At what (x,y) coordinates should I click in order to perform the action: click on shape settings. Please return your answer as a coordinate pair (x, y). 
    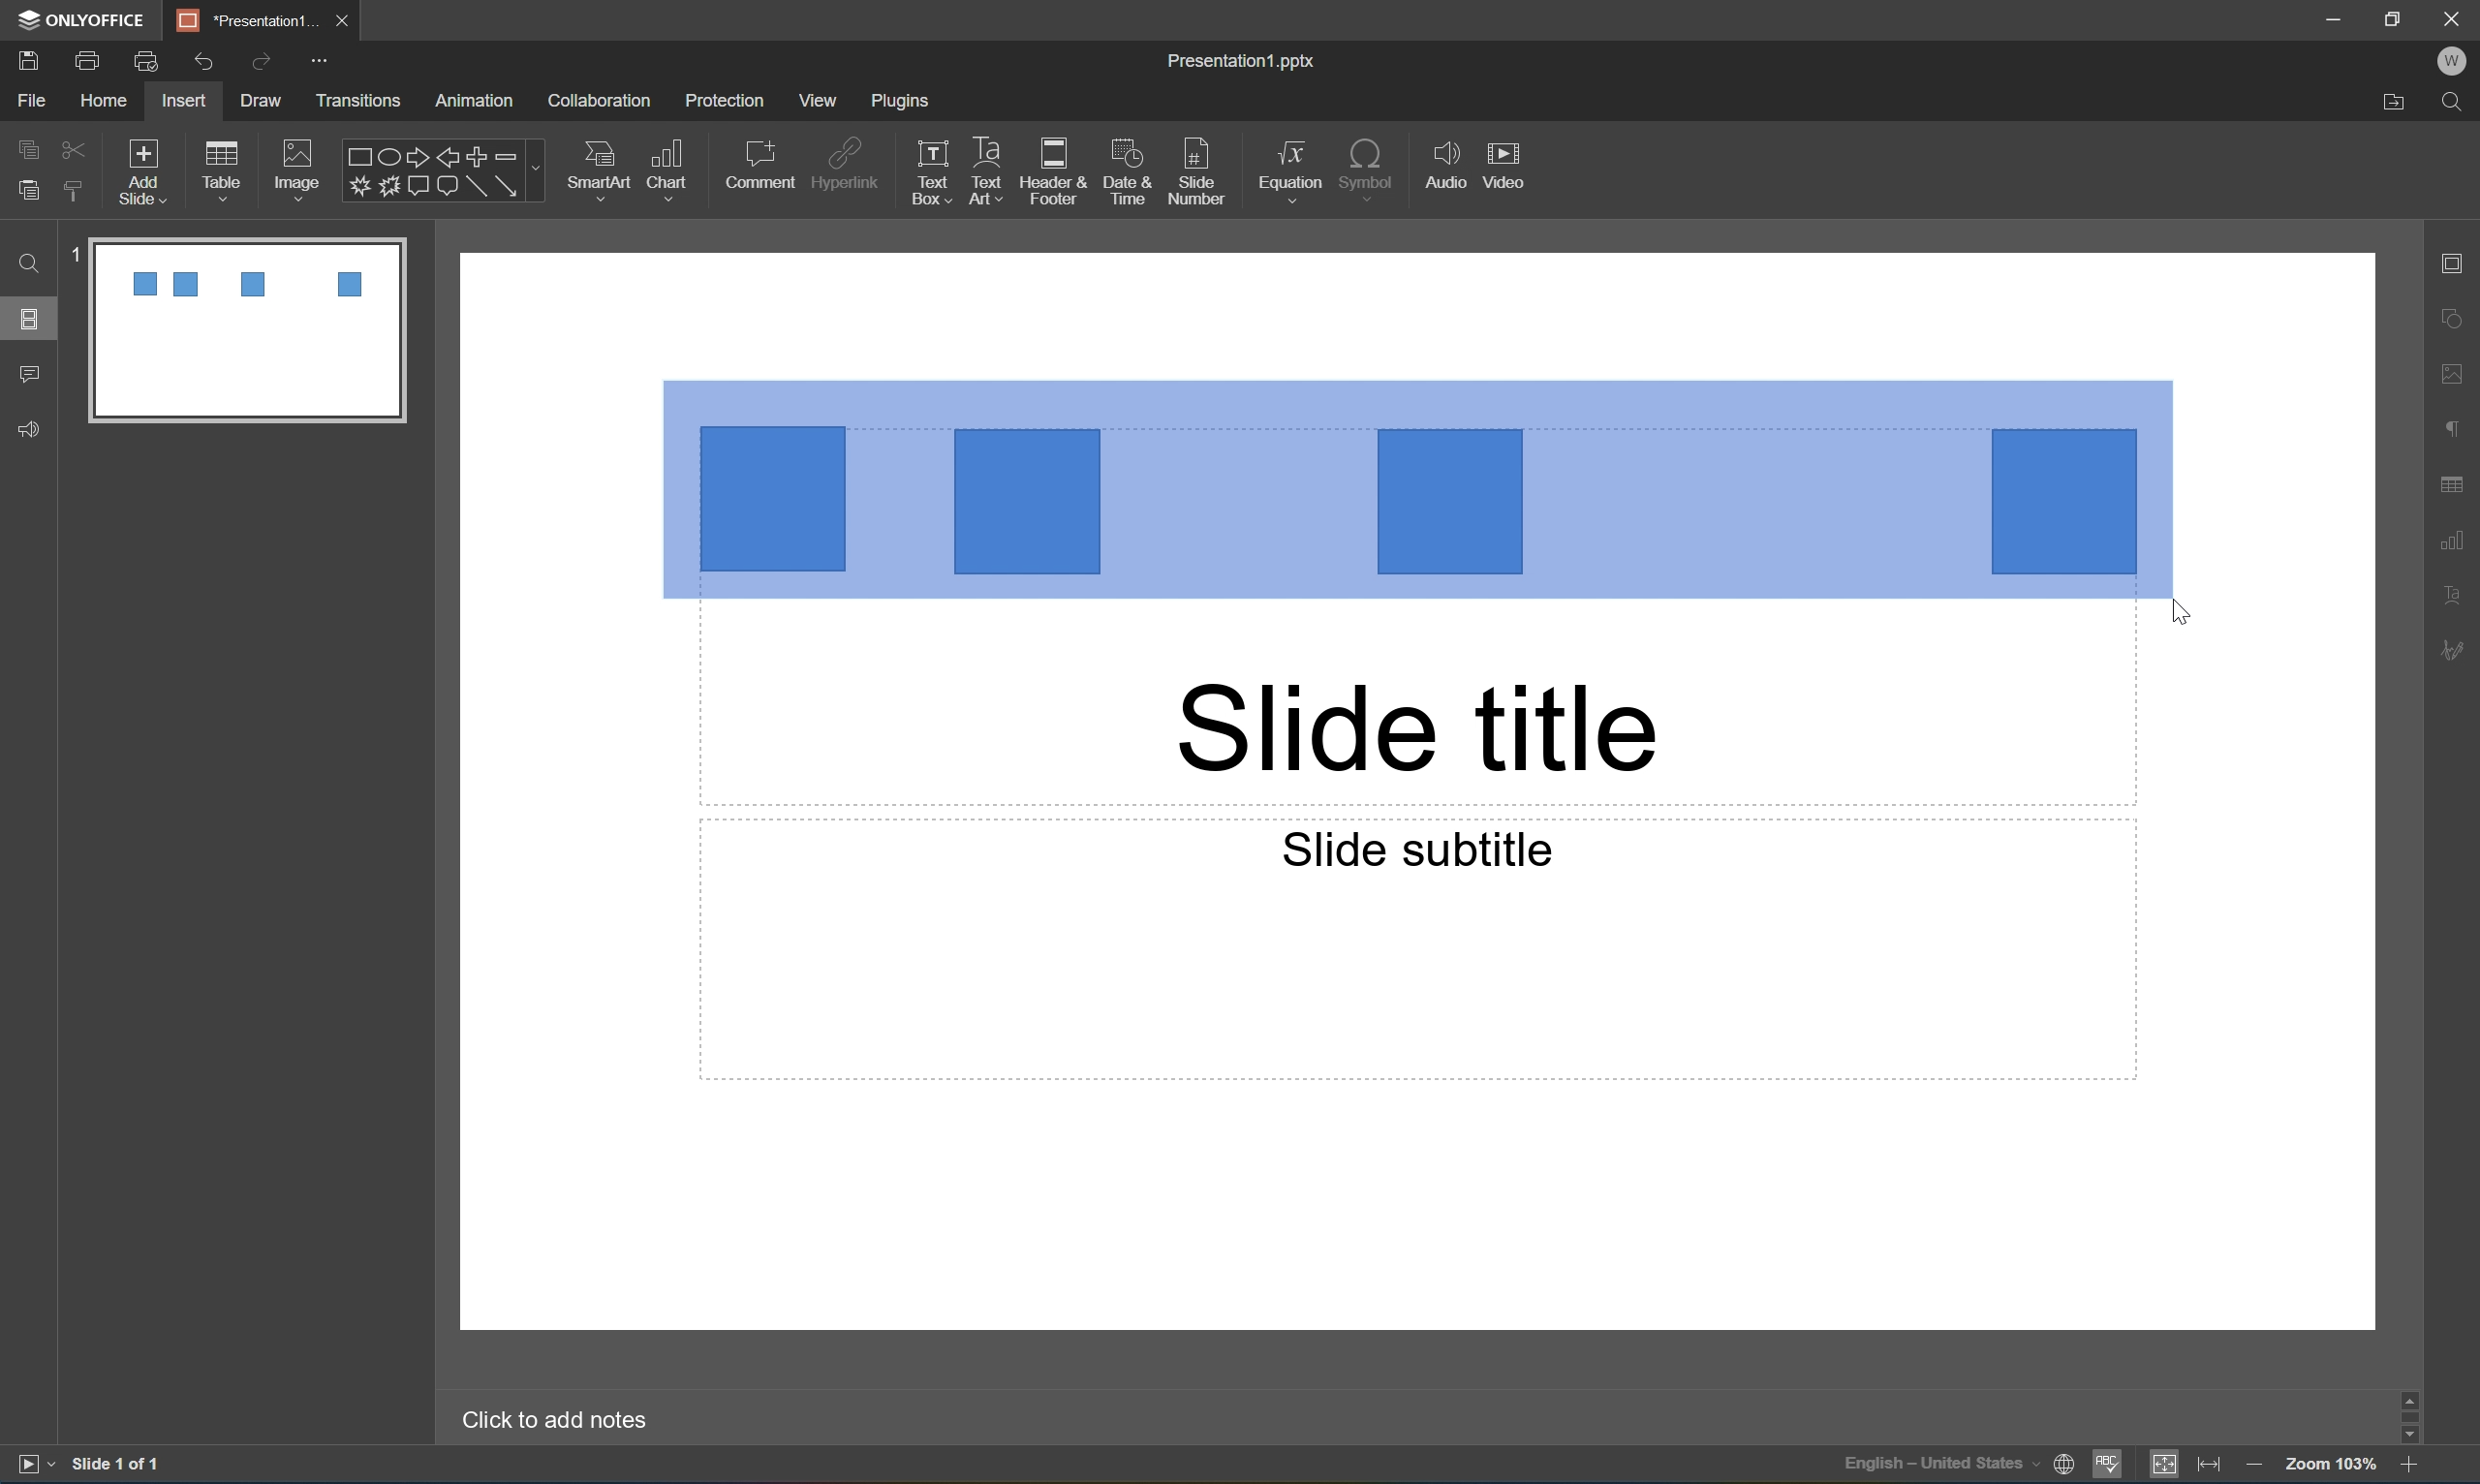
    Looking at the image, I should click on (2460, 318).